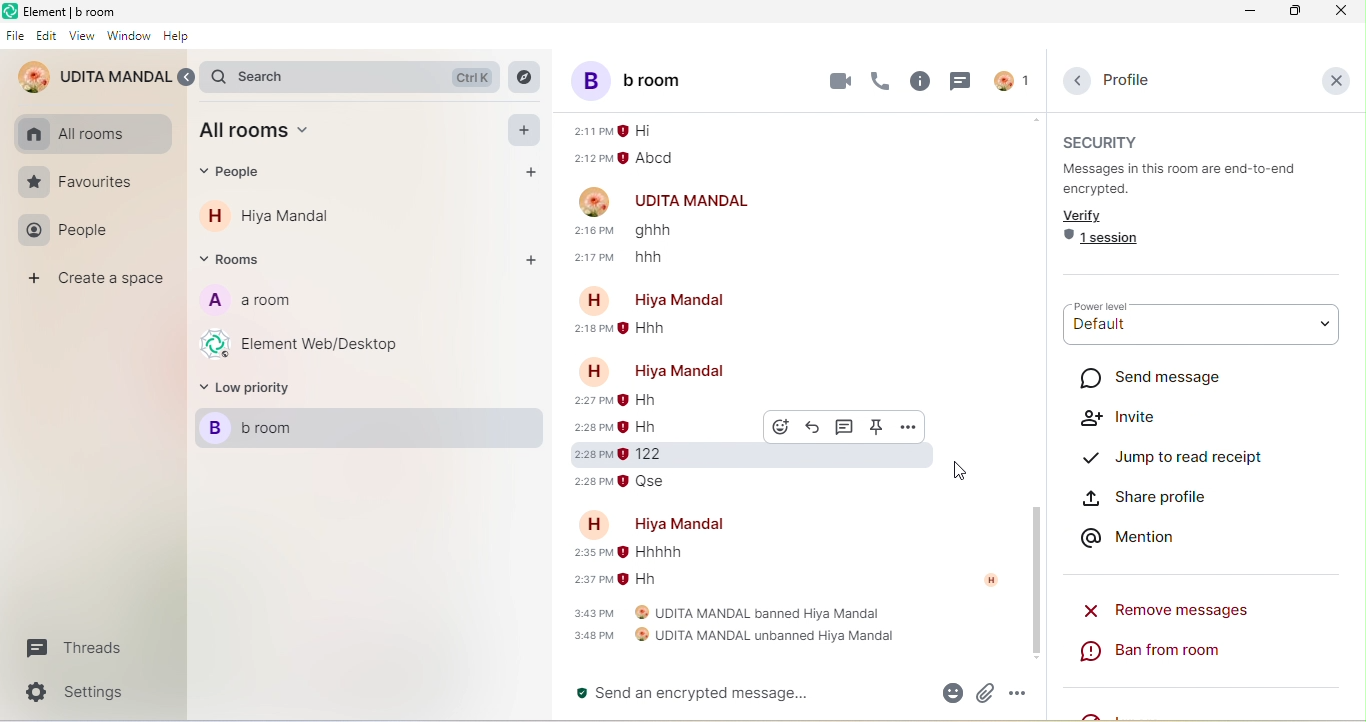  Describe the element at coordinates (643, 246) in the screenshot. I see `older message from udita mandal` at that location.